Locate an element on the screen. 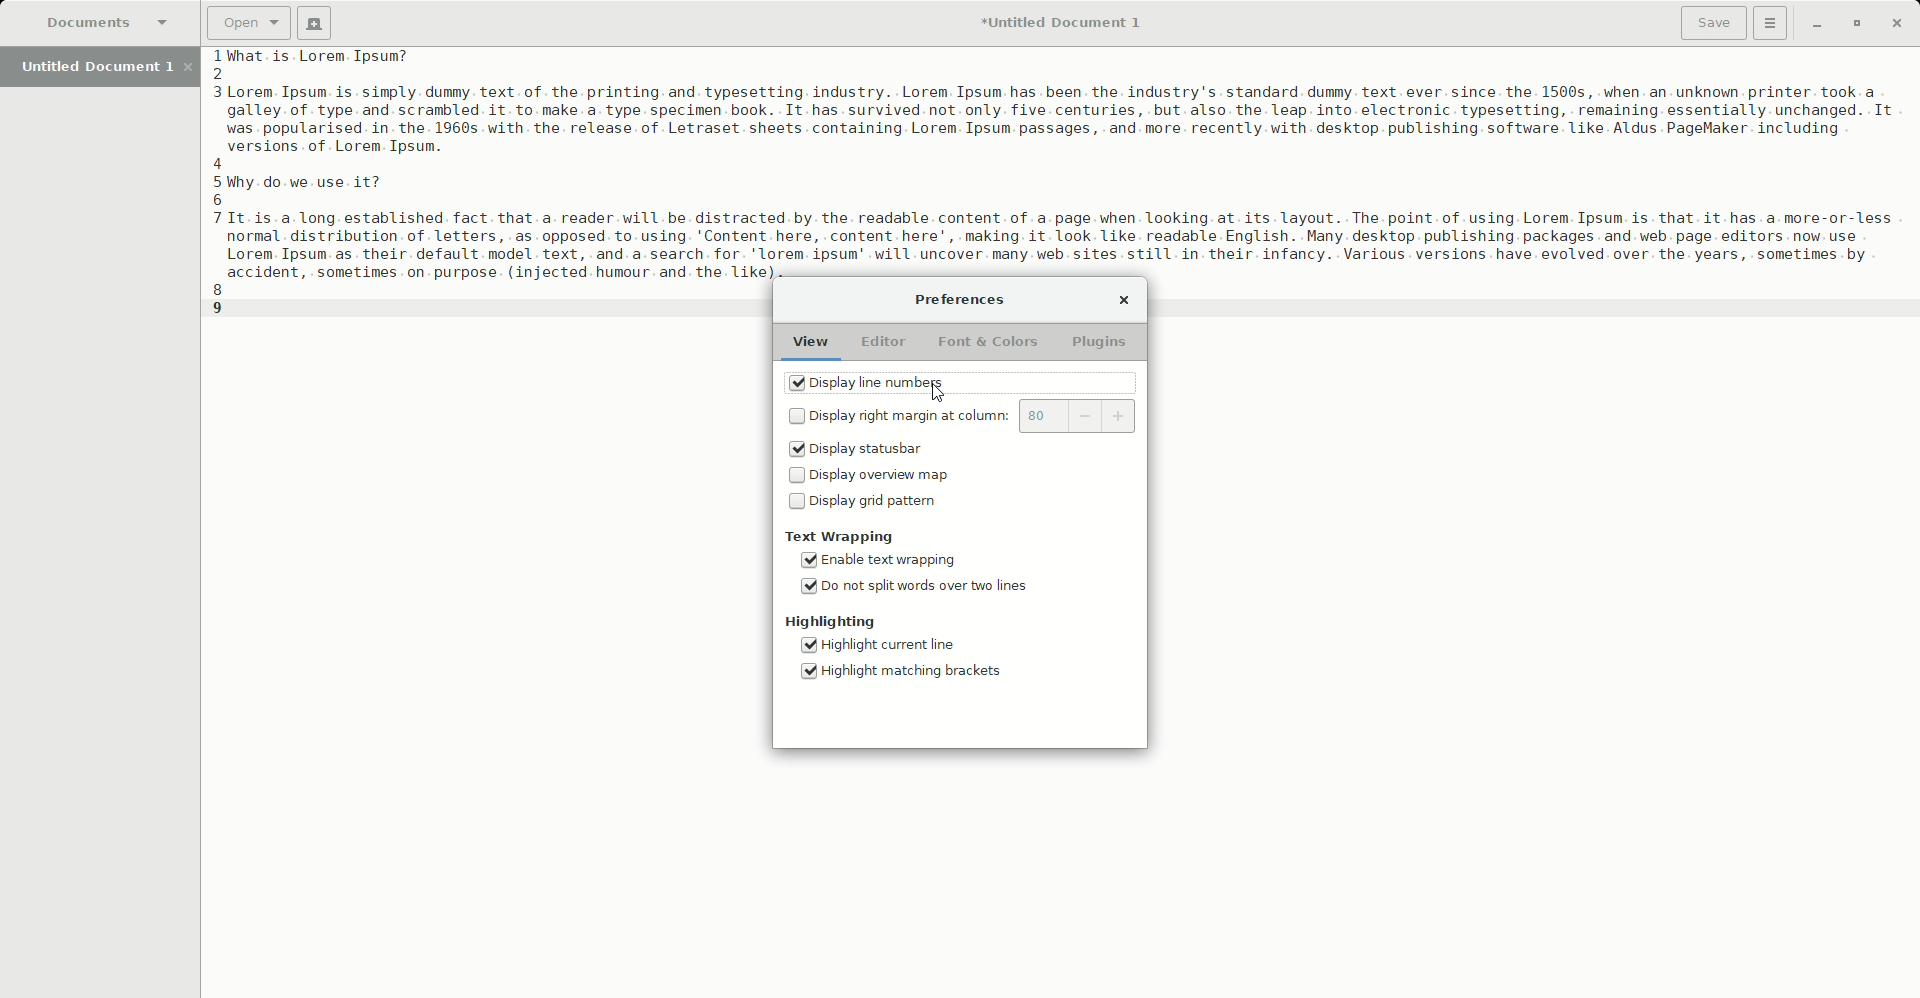 Image resolution: width=1920 pixels, height=998 pixels. Editor is located at coordinates (885, 343).